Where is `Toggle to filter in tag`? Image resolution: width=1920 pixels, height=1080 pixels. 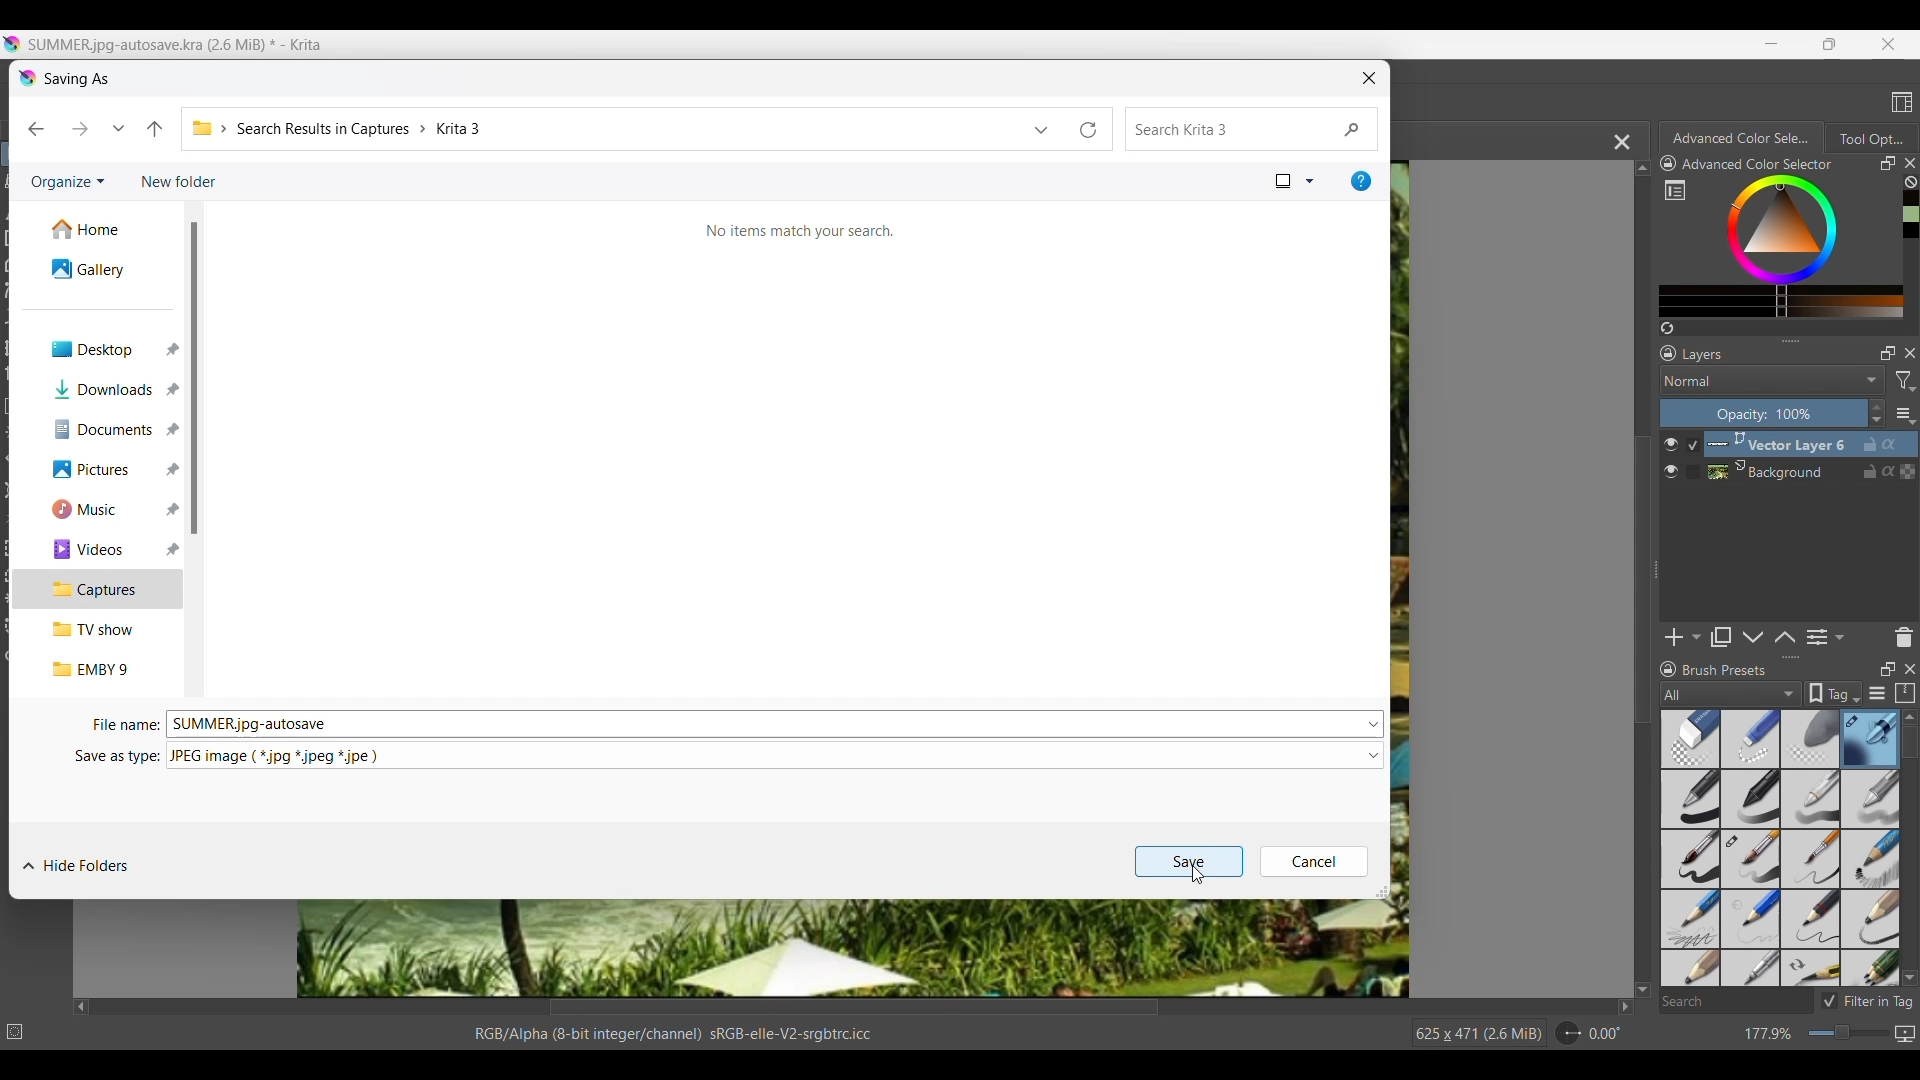
Toggle to filter in tag is located at coordinates (1867, 1001).